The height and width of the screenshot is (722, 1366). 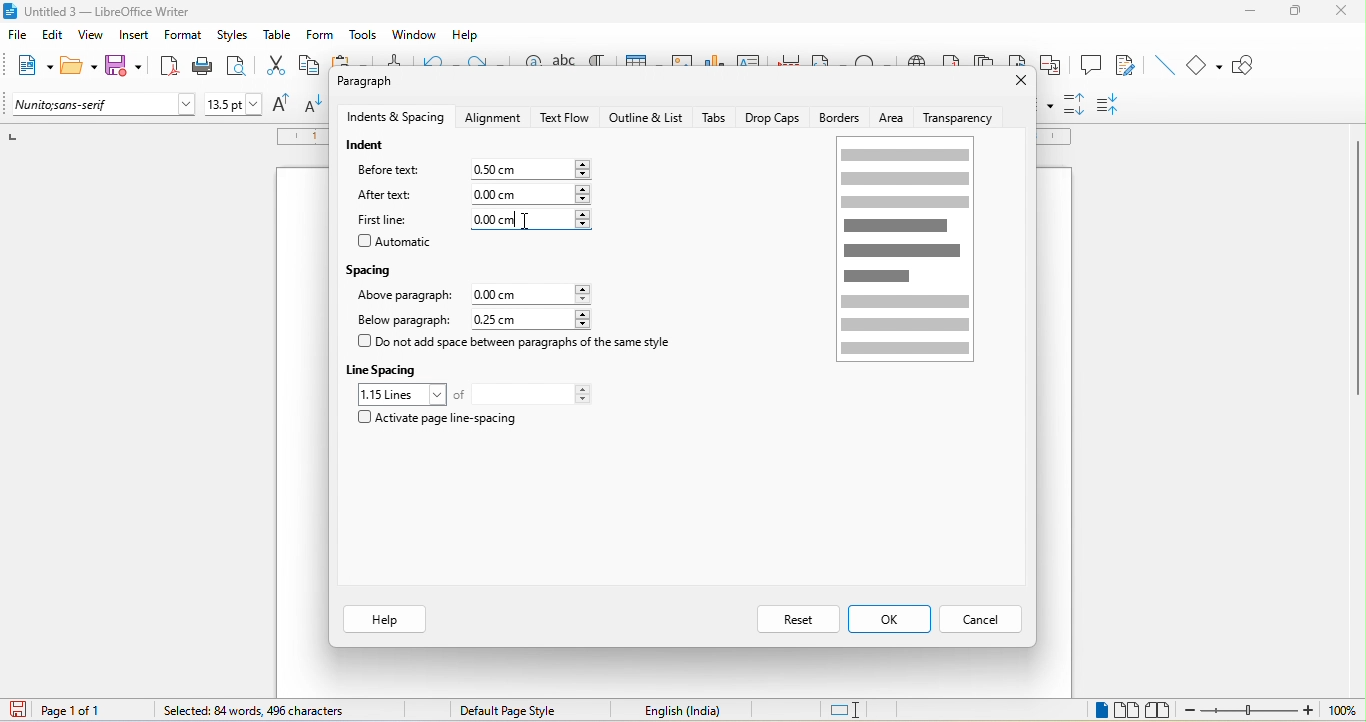 I want to click on spacing, so click(x=377, y=273).